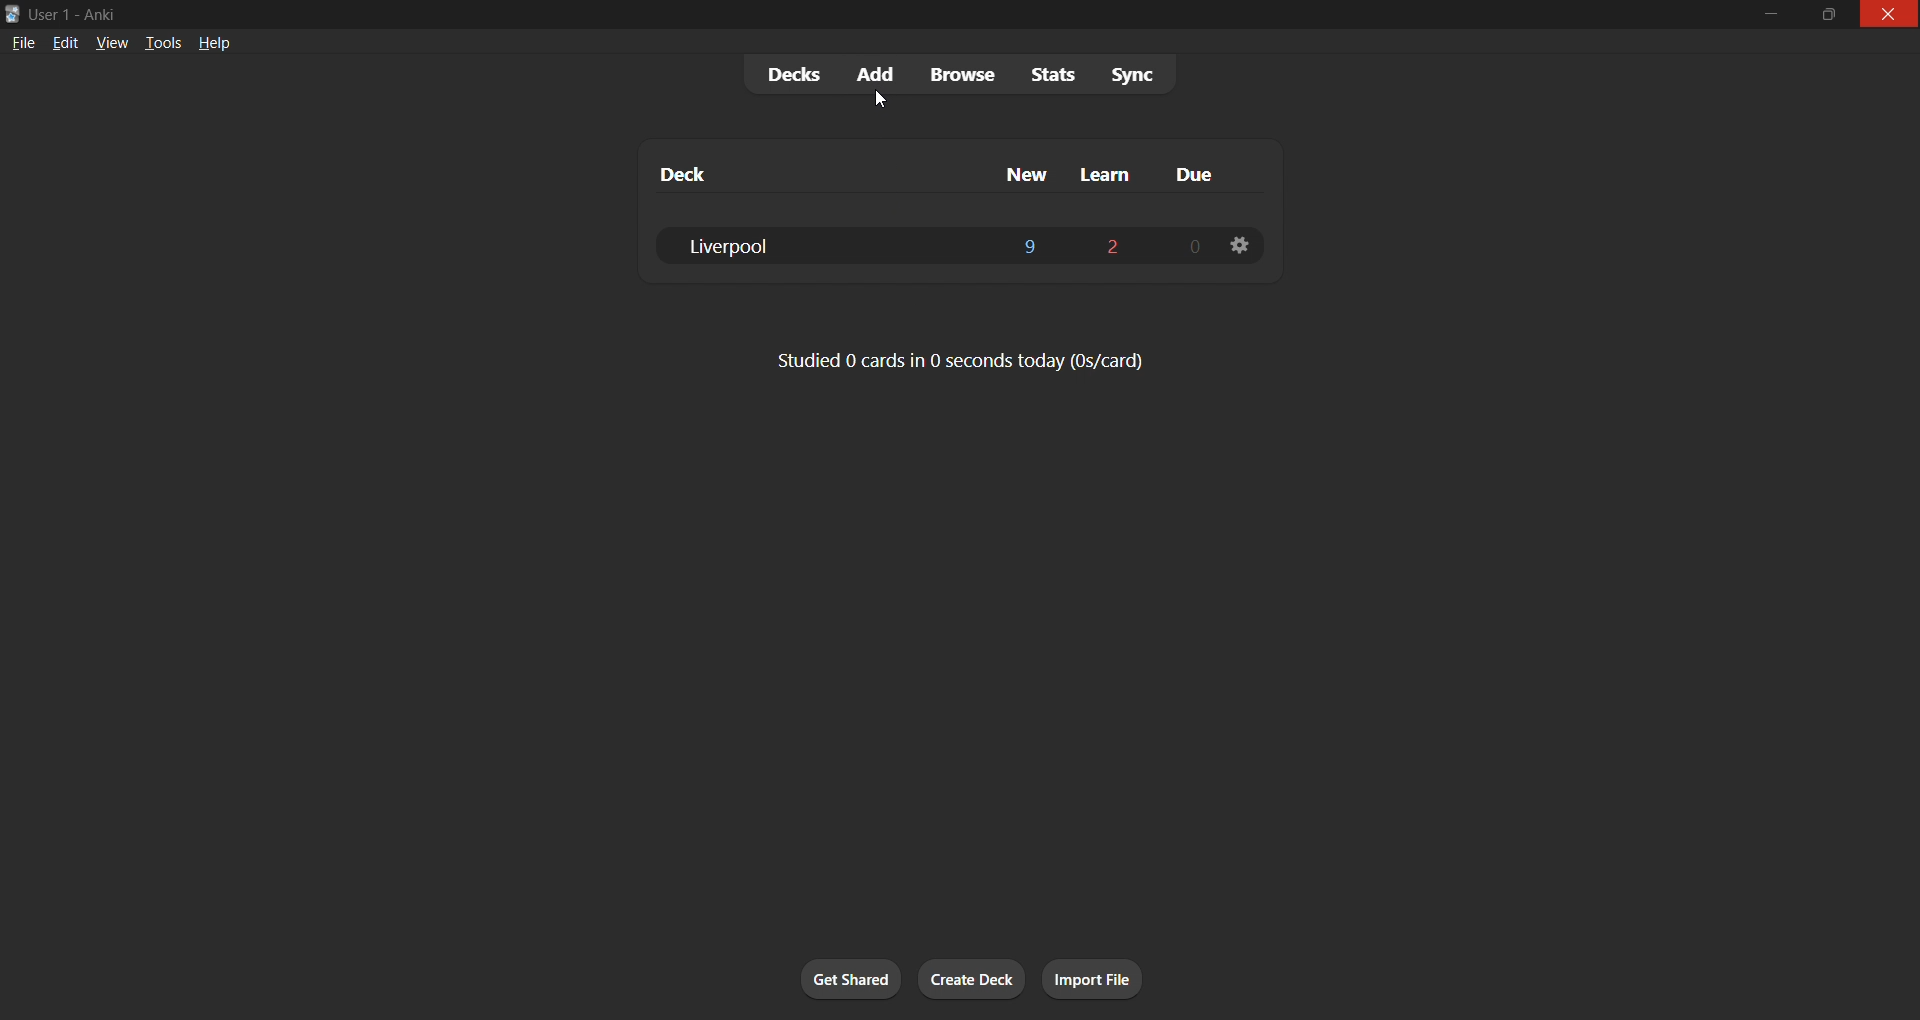  I want to click on close, so click(1884, 15).